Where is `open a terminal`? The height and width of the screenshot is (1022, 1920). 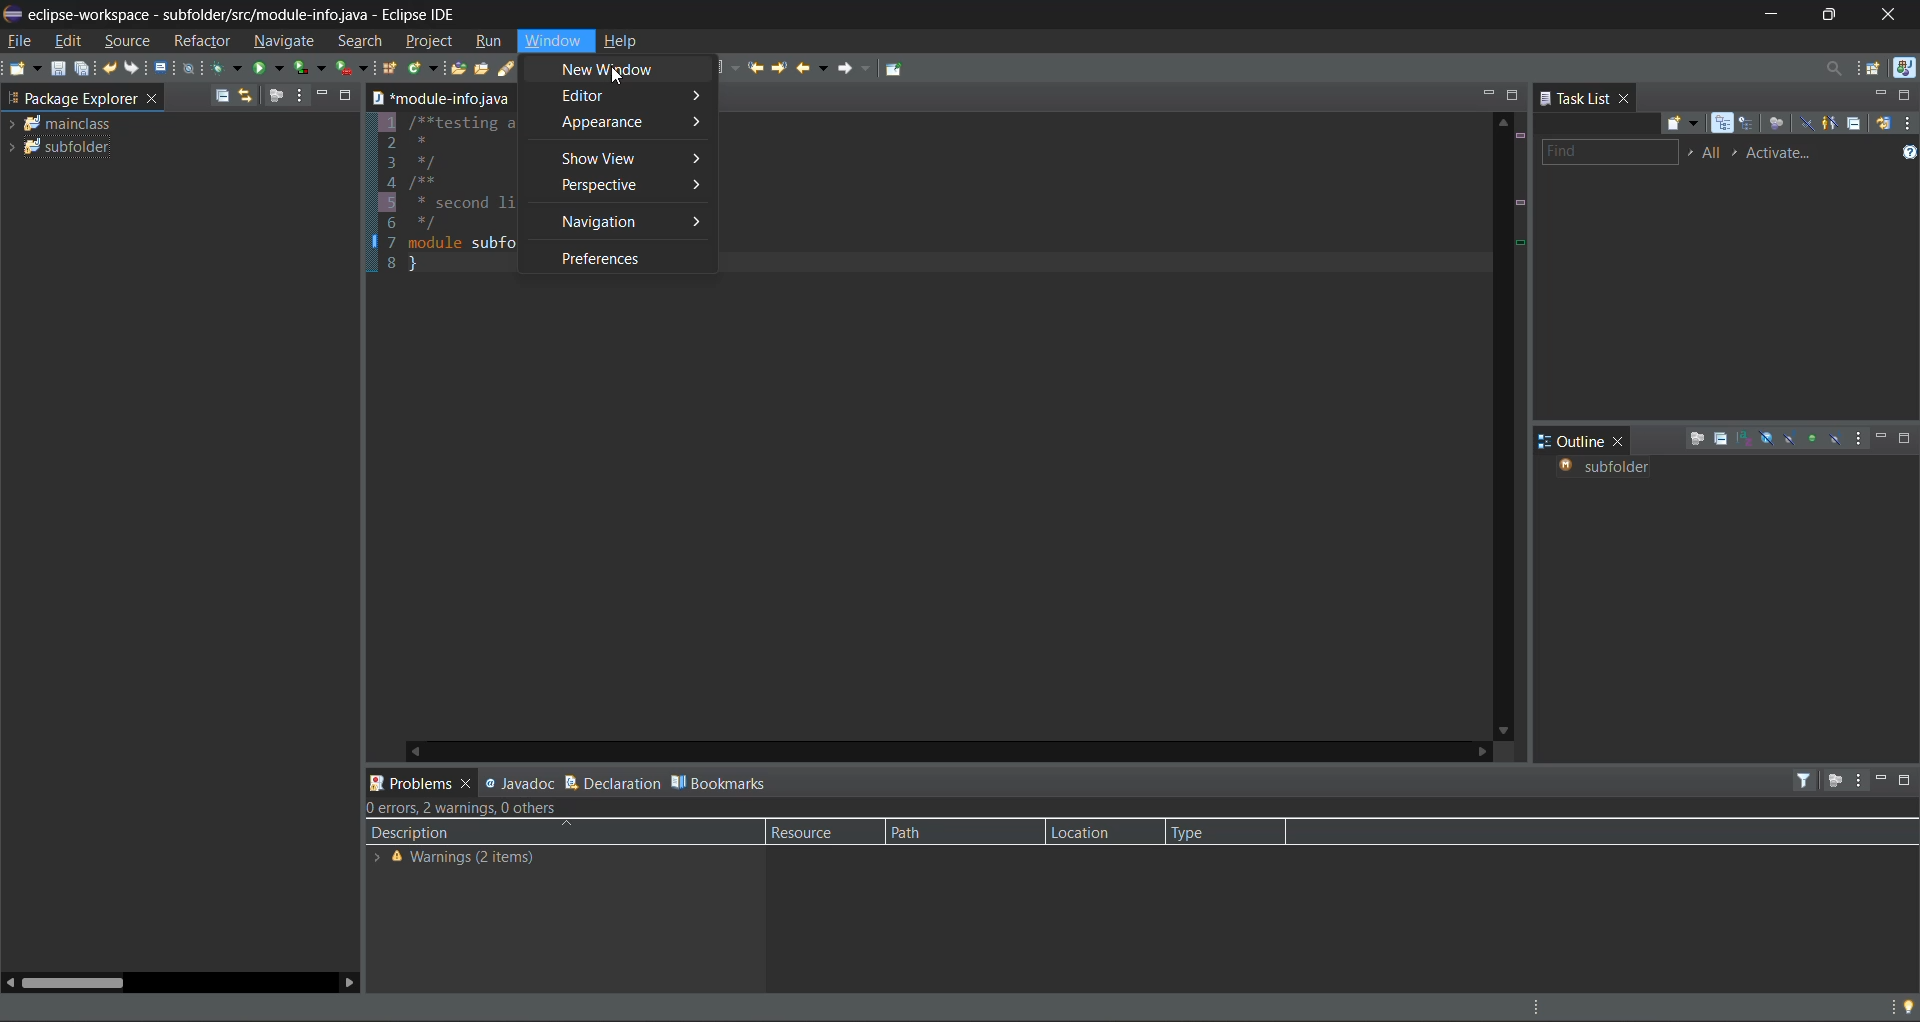
open a terminal is located at coordinates (158, 66).